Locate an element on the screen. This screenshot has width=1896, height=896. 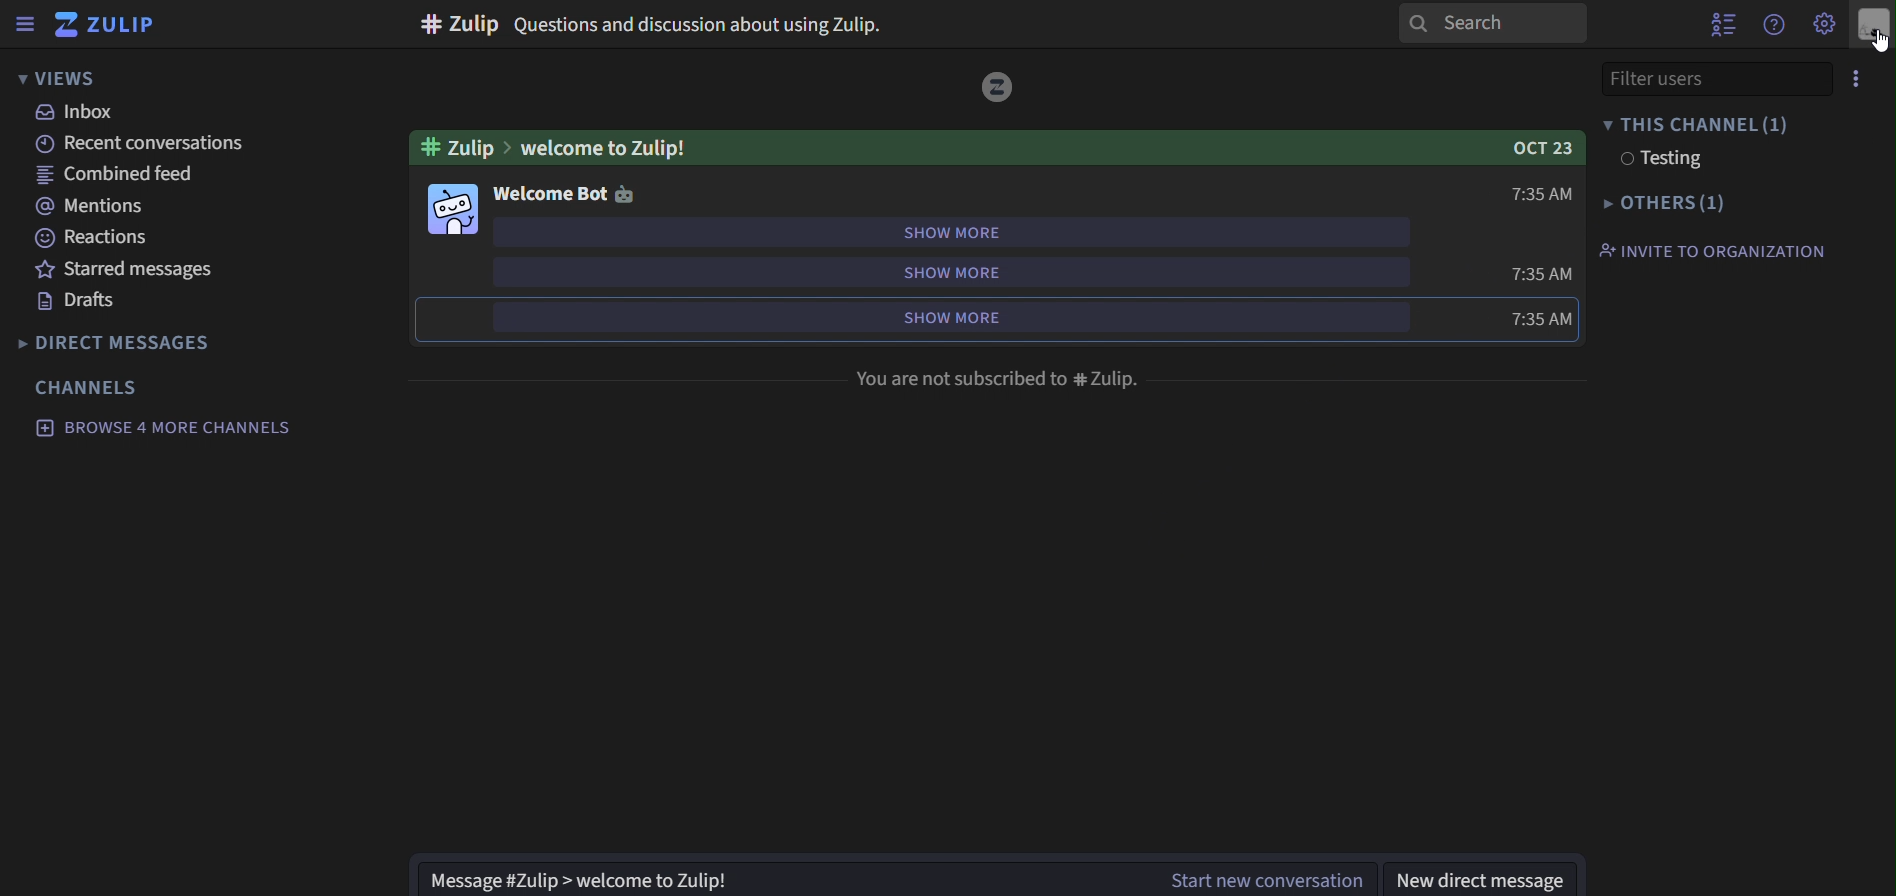
emoji is located at coordinates (630, 193).